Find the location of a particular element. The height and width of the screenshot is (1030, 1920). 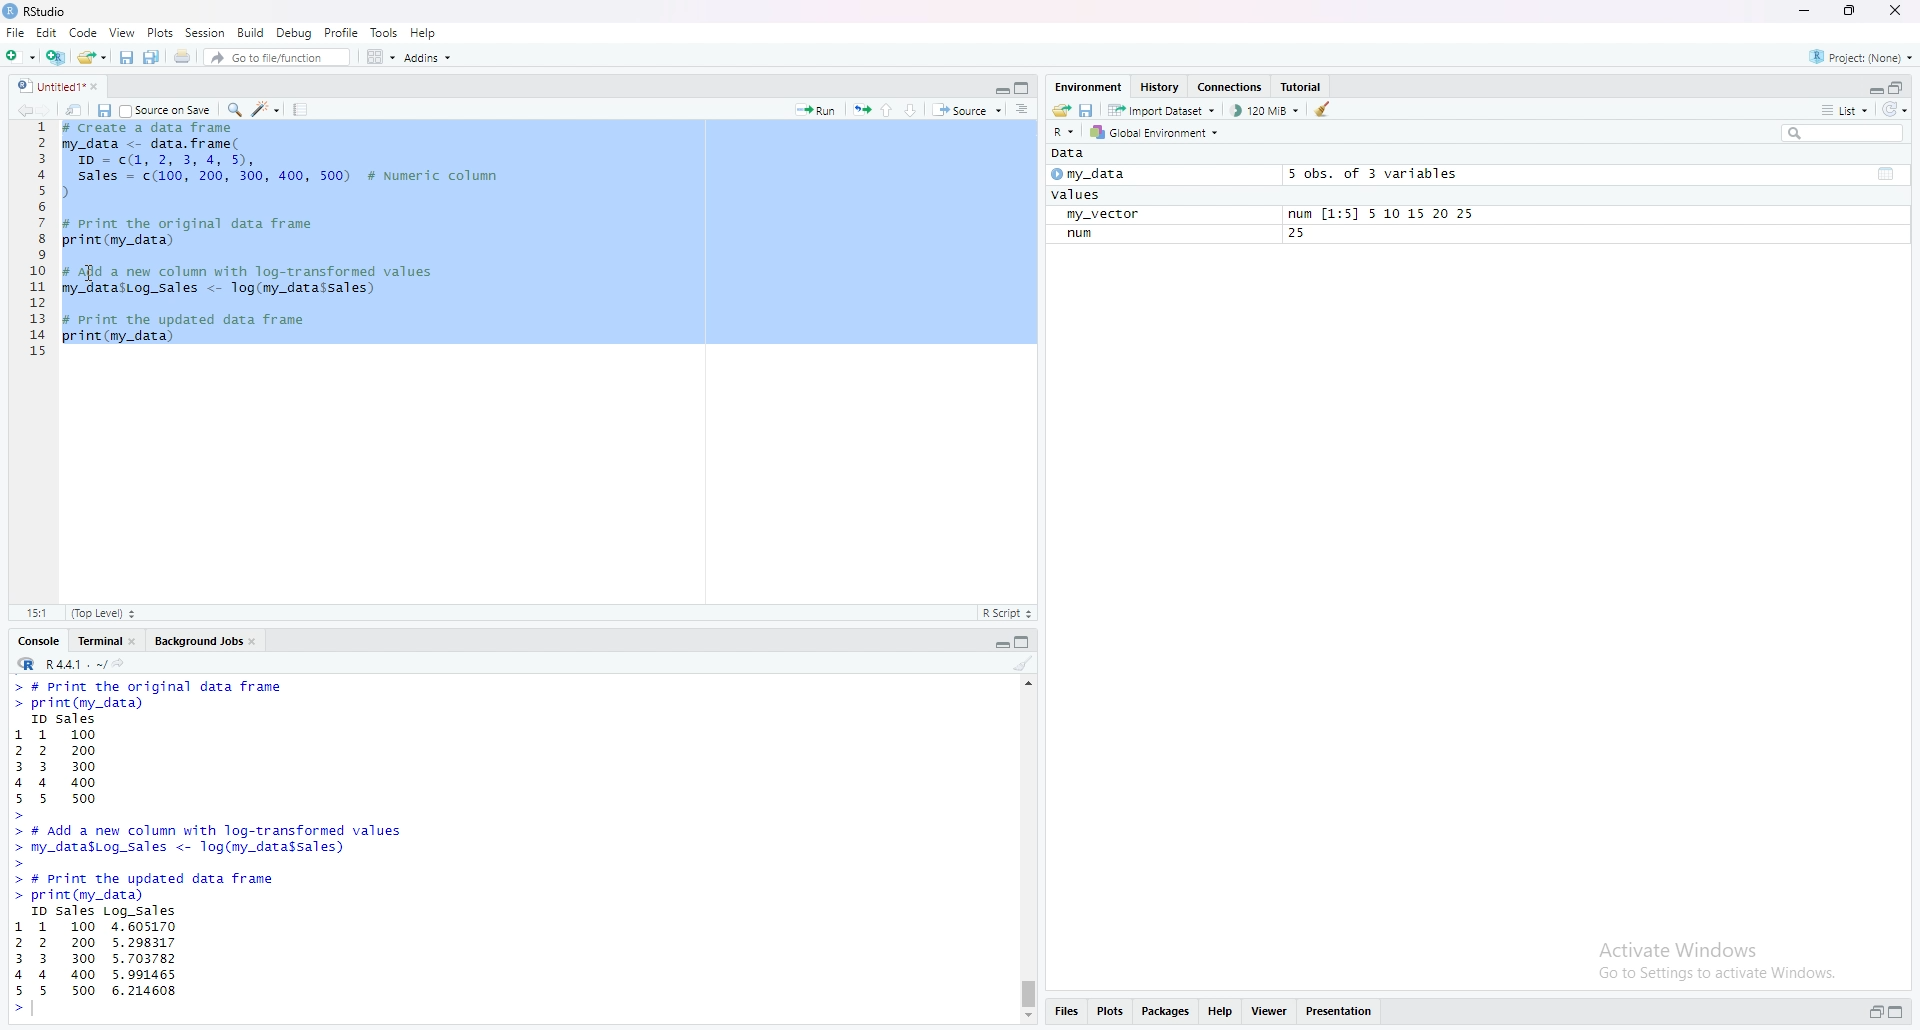

code to add new column is located at coordinates (258, 277).